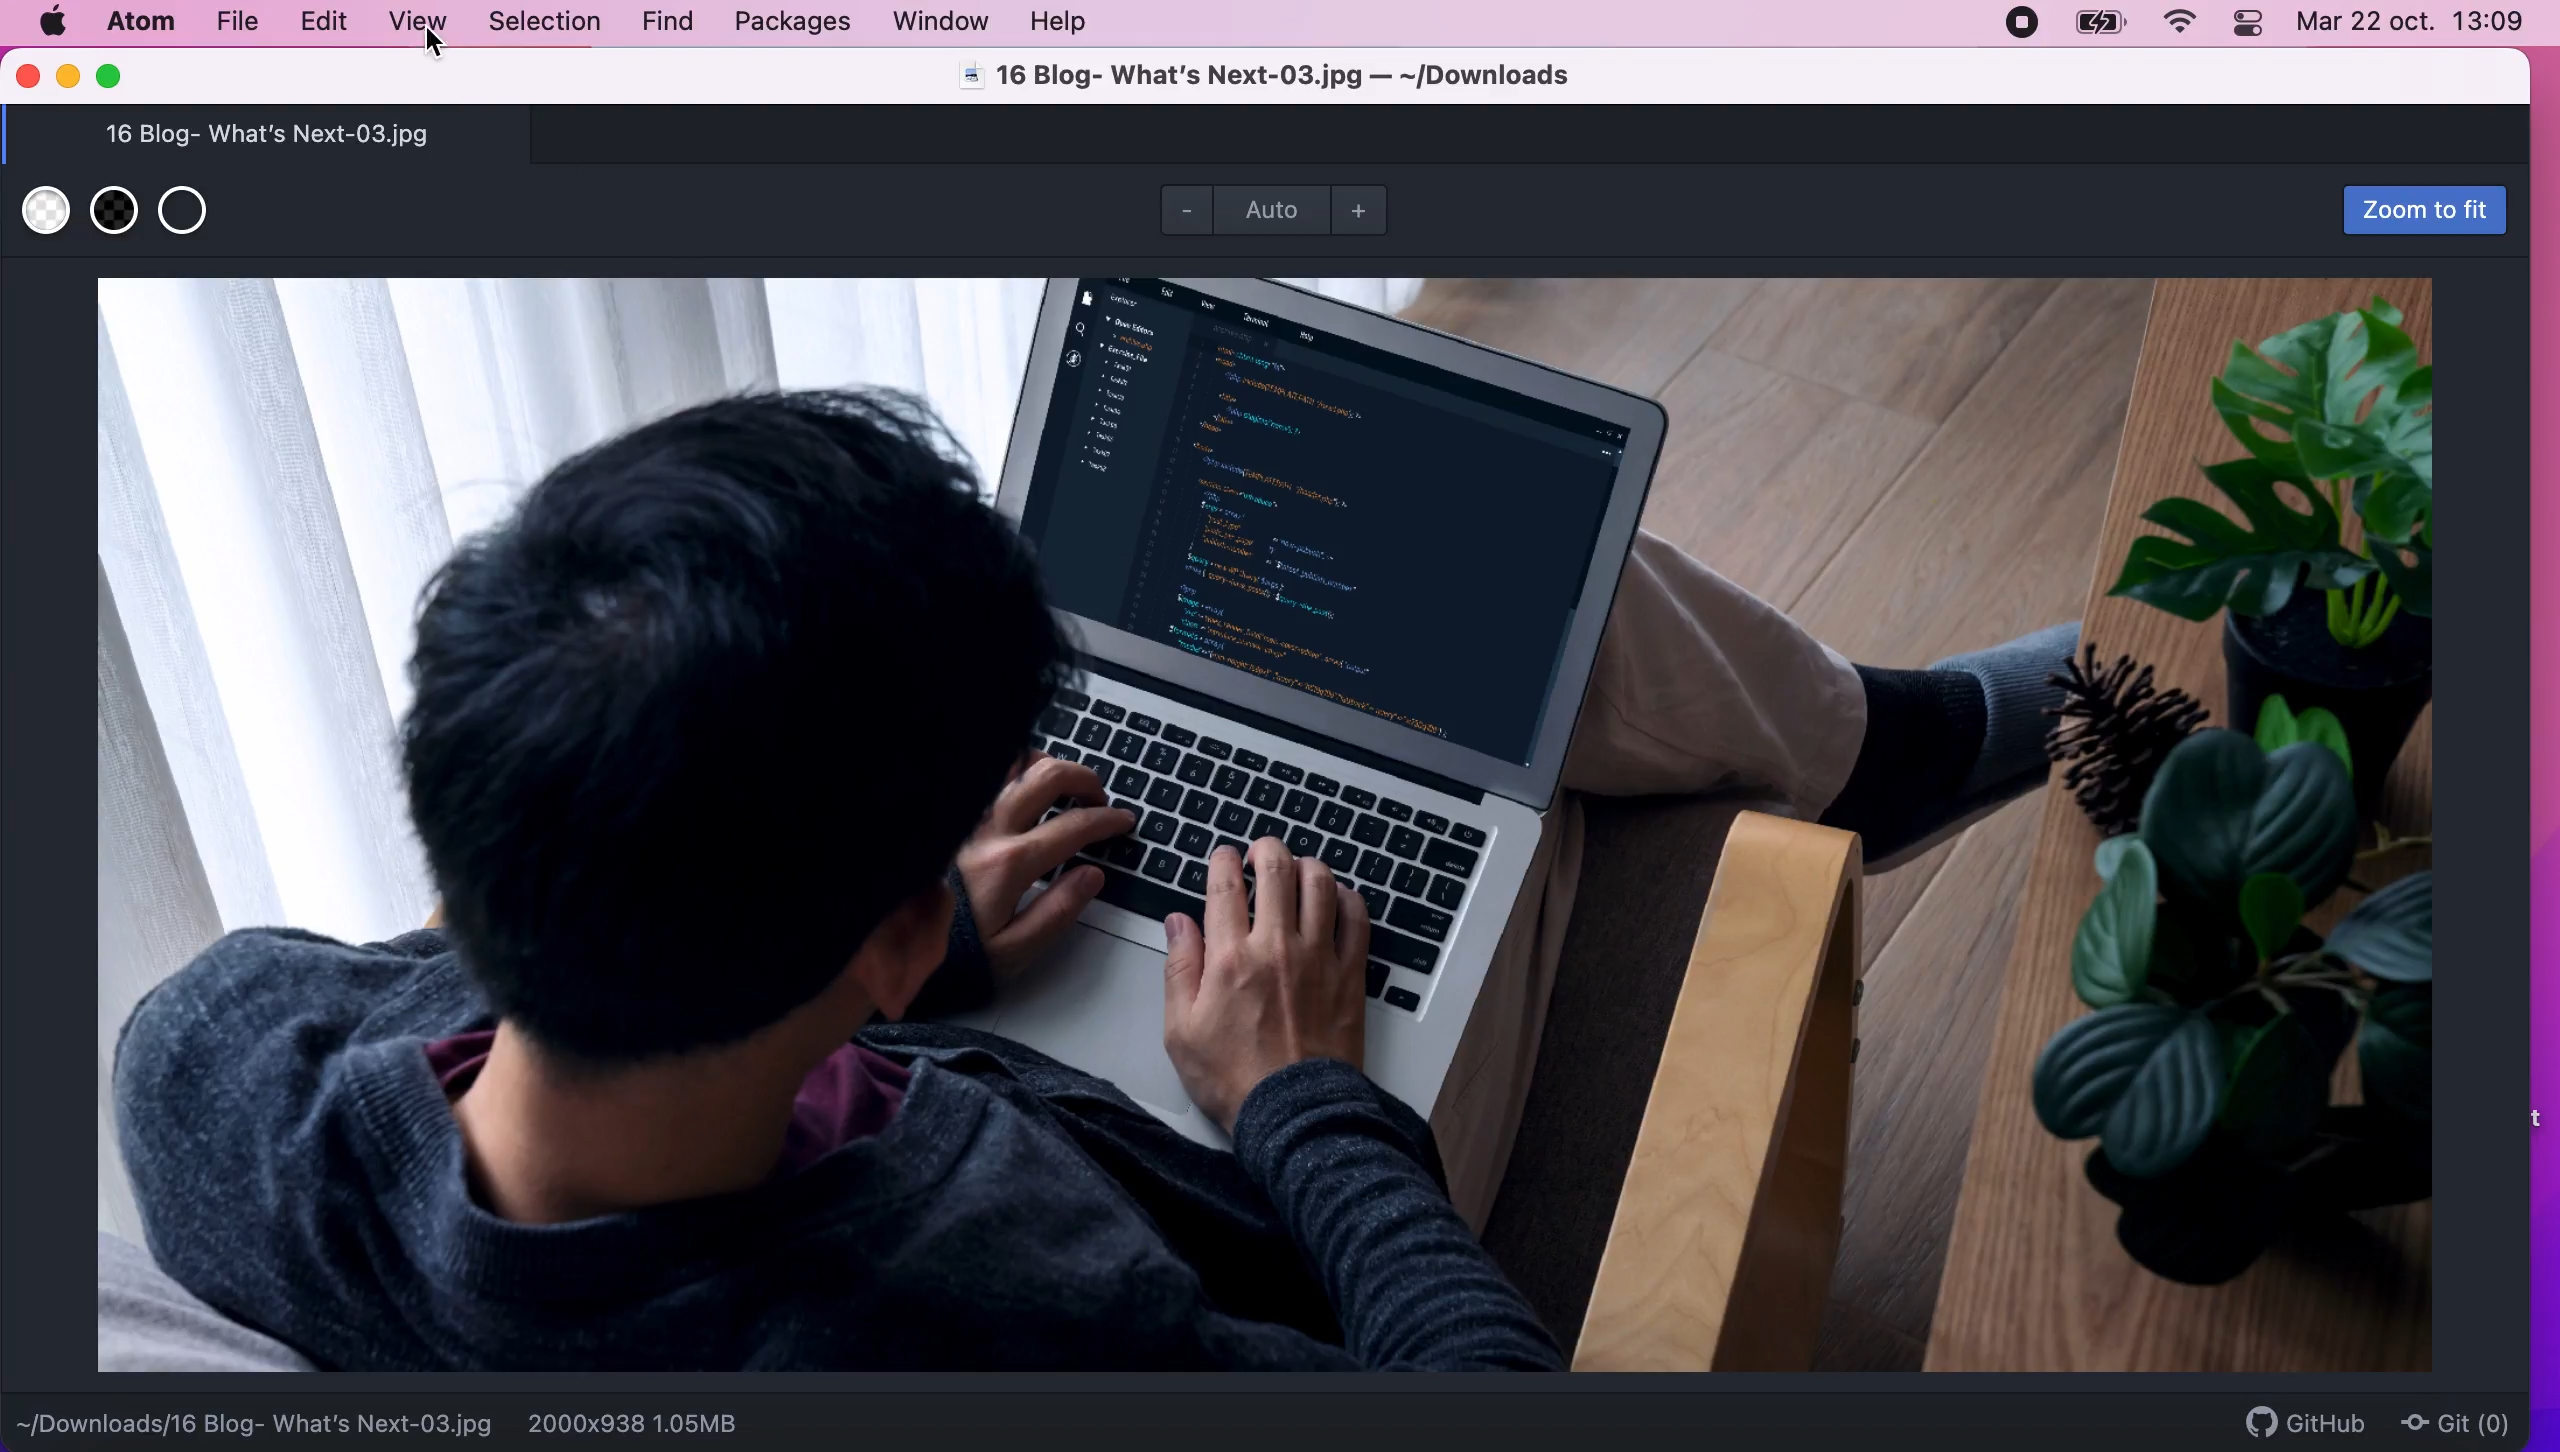 This screenshot has height=1452, width=2560. I want to click on battery, so click(2094, 24).